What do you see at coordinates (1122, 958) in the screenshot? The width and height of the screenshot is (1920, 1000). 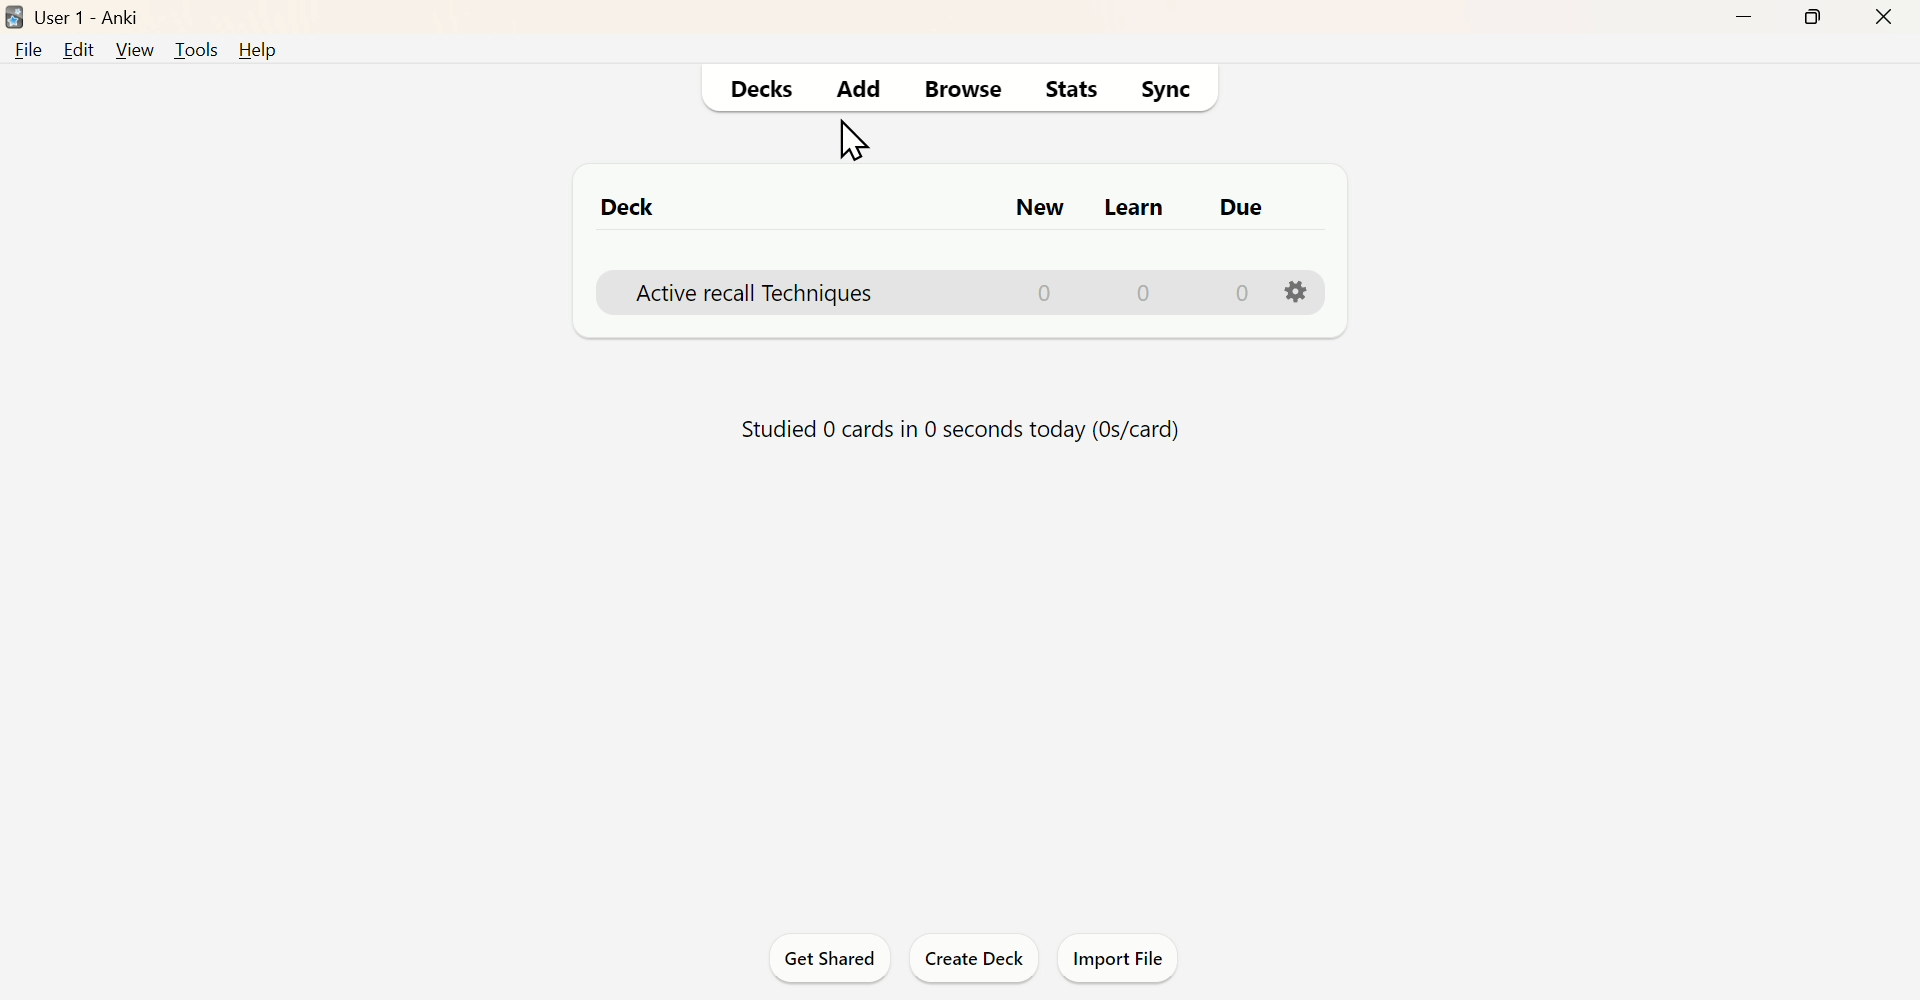 I see `Import File` at bounding box center [1122, 958].